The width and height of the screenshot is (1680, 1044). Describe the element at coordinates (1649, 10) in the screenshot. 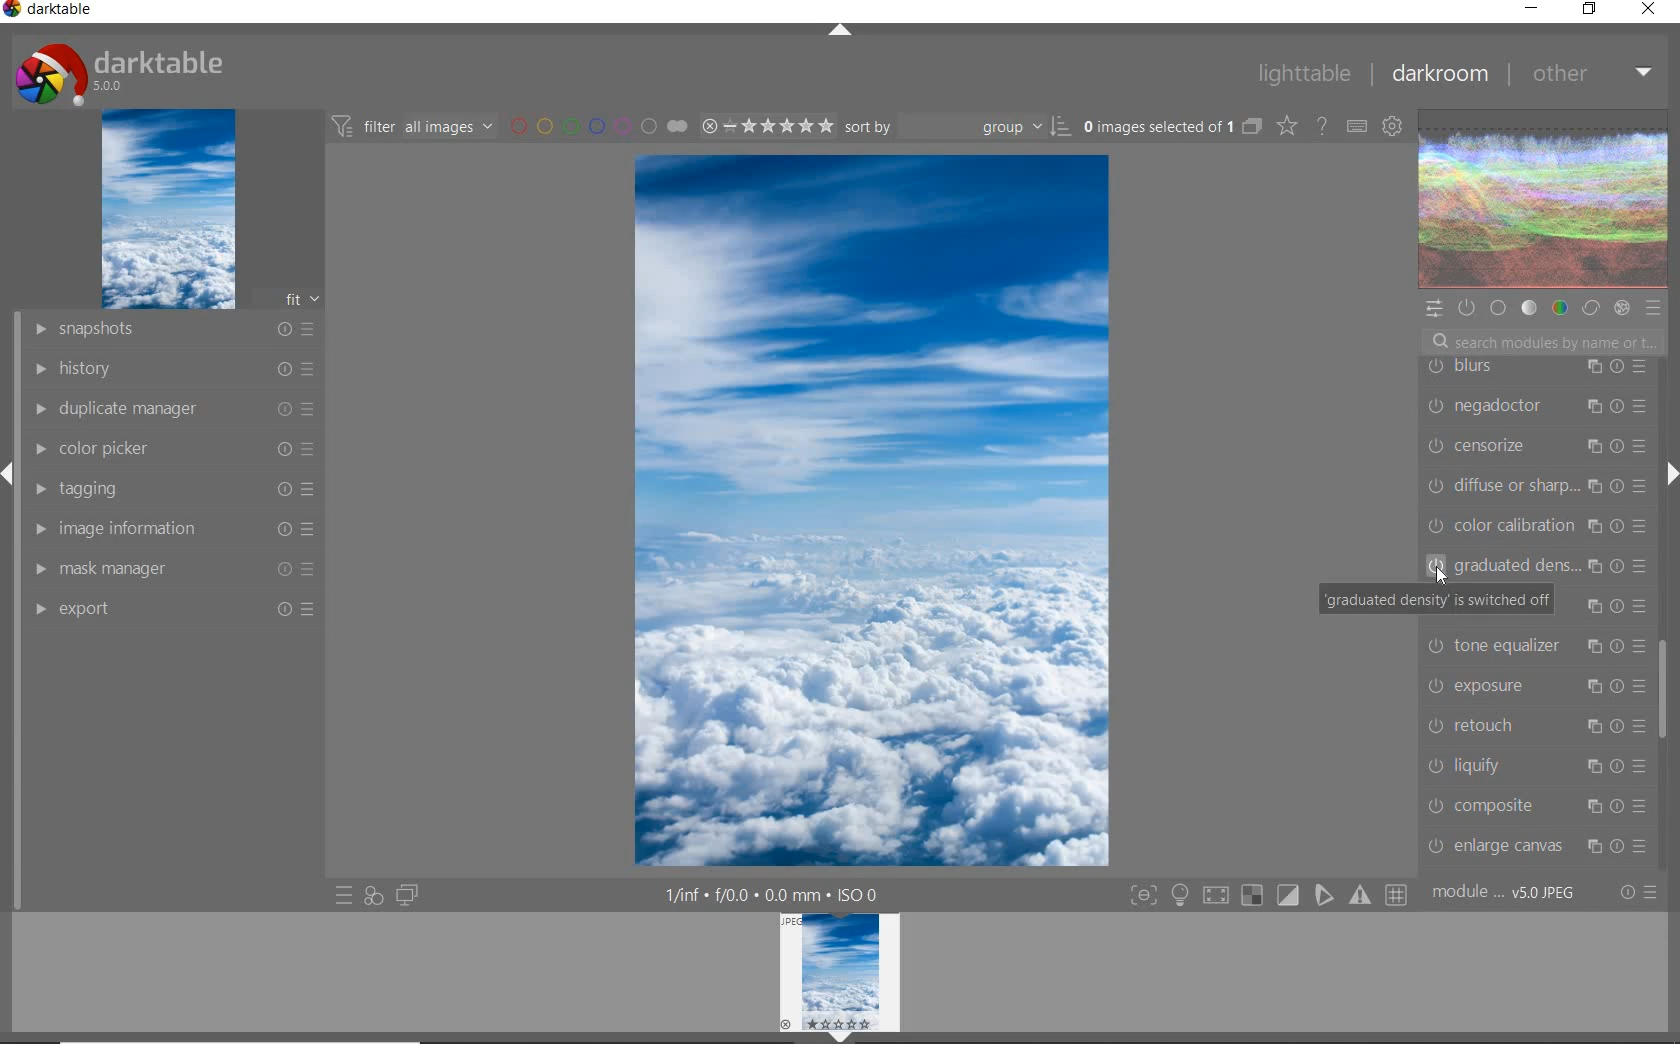

I see `CLOSE` at that location.